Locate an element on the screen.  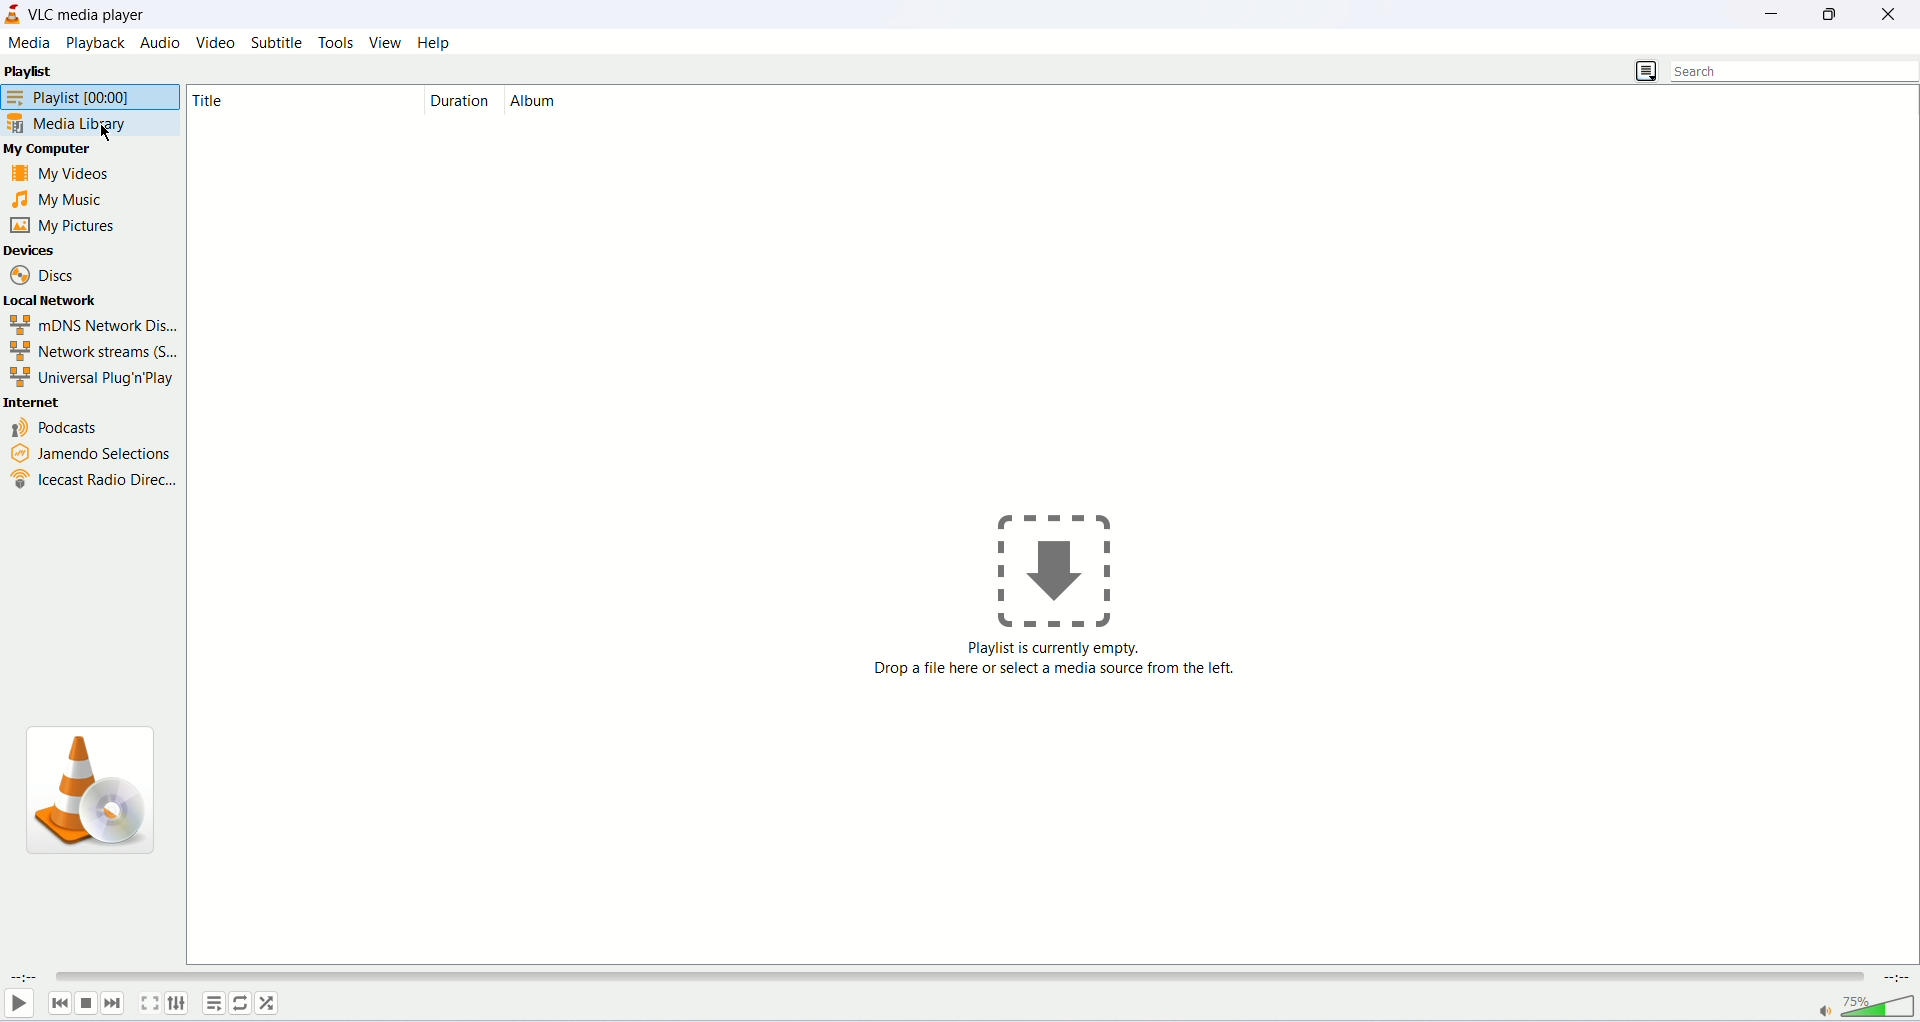
close is located at coordinates (1894, 15).